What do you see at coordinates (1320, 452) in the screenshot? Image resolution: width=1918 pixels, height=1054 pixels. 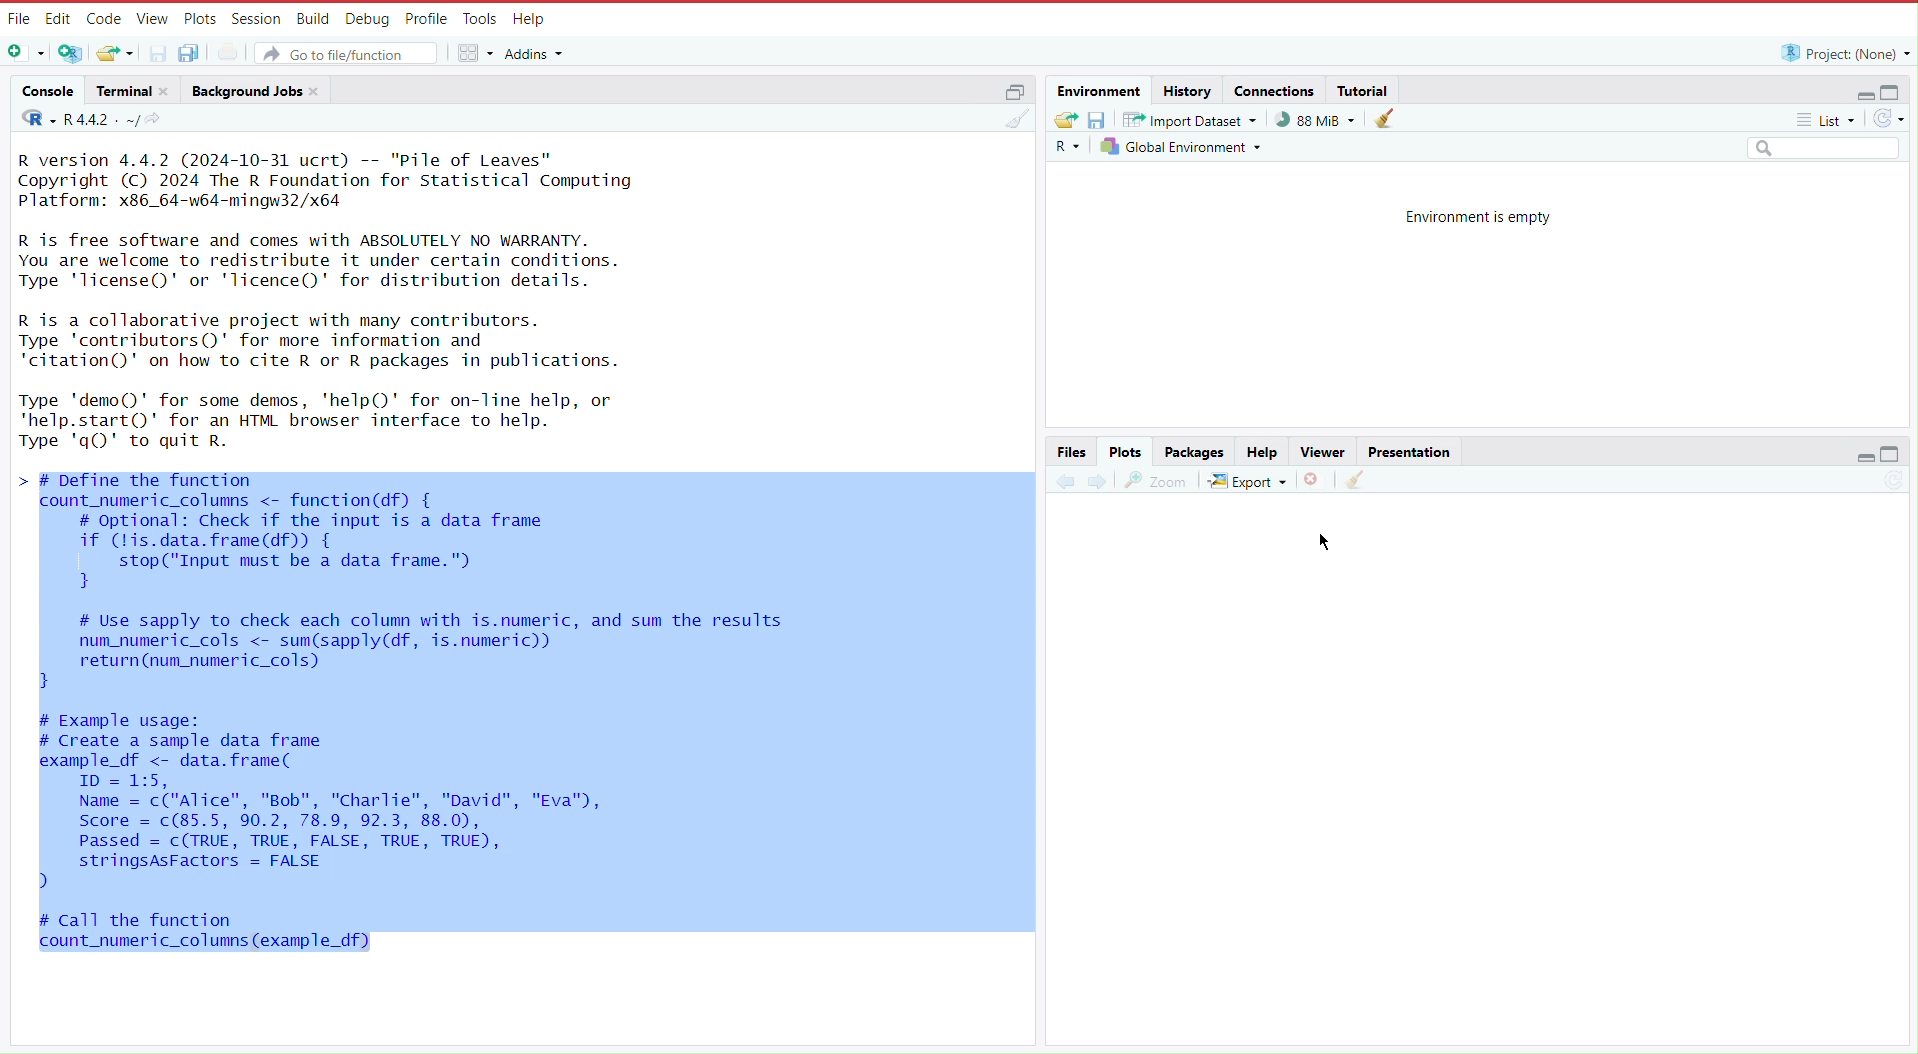 I see `Viewer` at bounding box center [1320, 452].